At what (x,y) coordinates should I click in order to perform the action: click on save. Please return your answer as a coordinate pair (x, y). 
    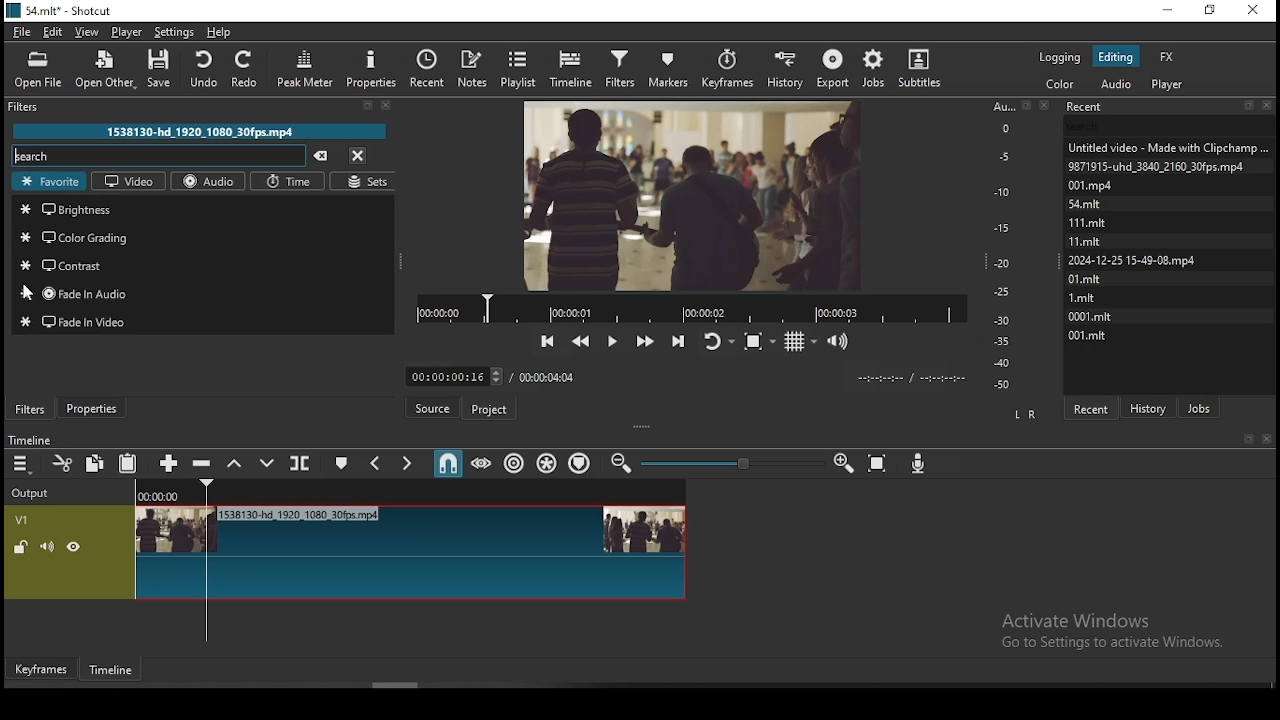
    Looking at the image, I should click on (165, 72).